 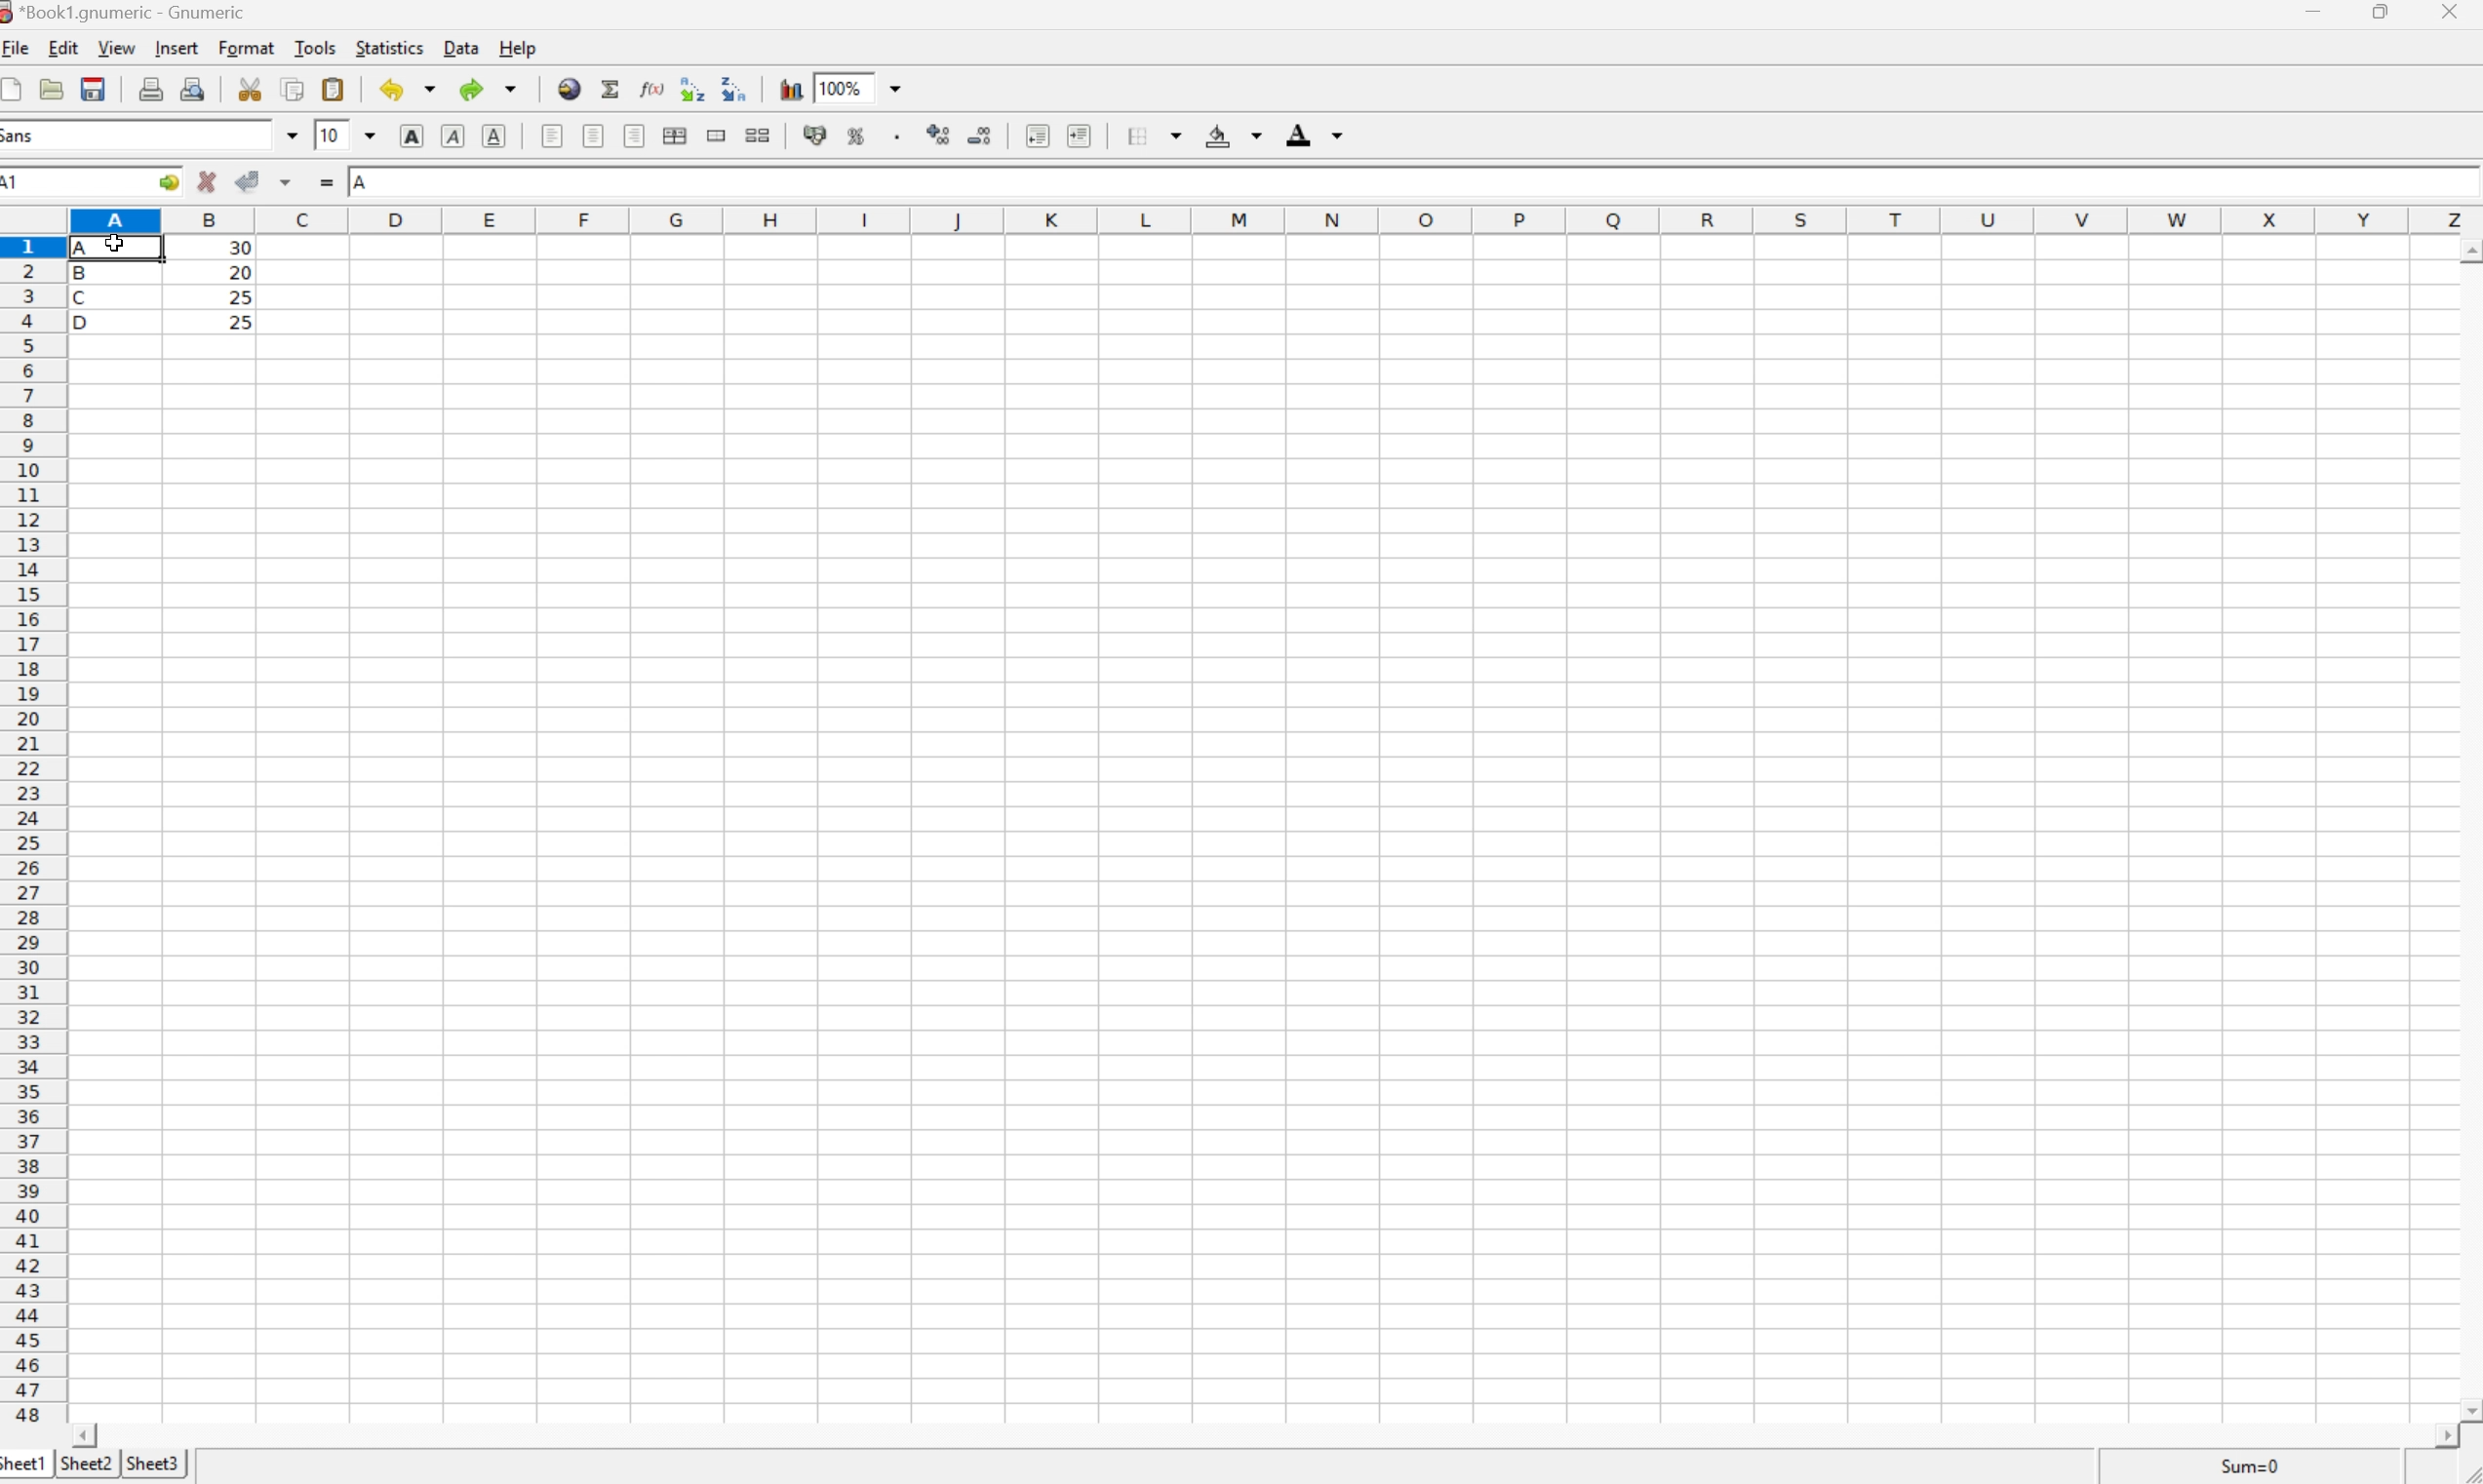 I want to click on 10, so click(x=331, y=134).